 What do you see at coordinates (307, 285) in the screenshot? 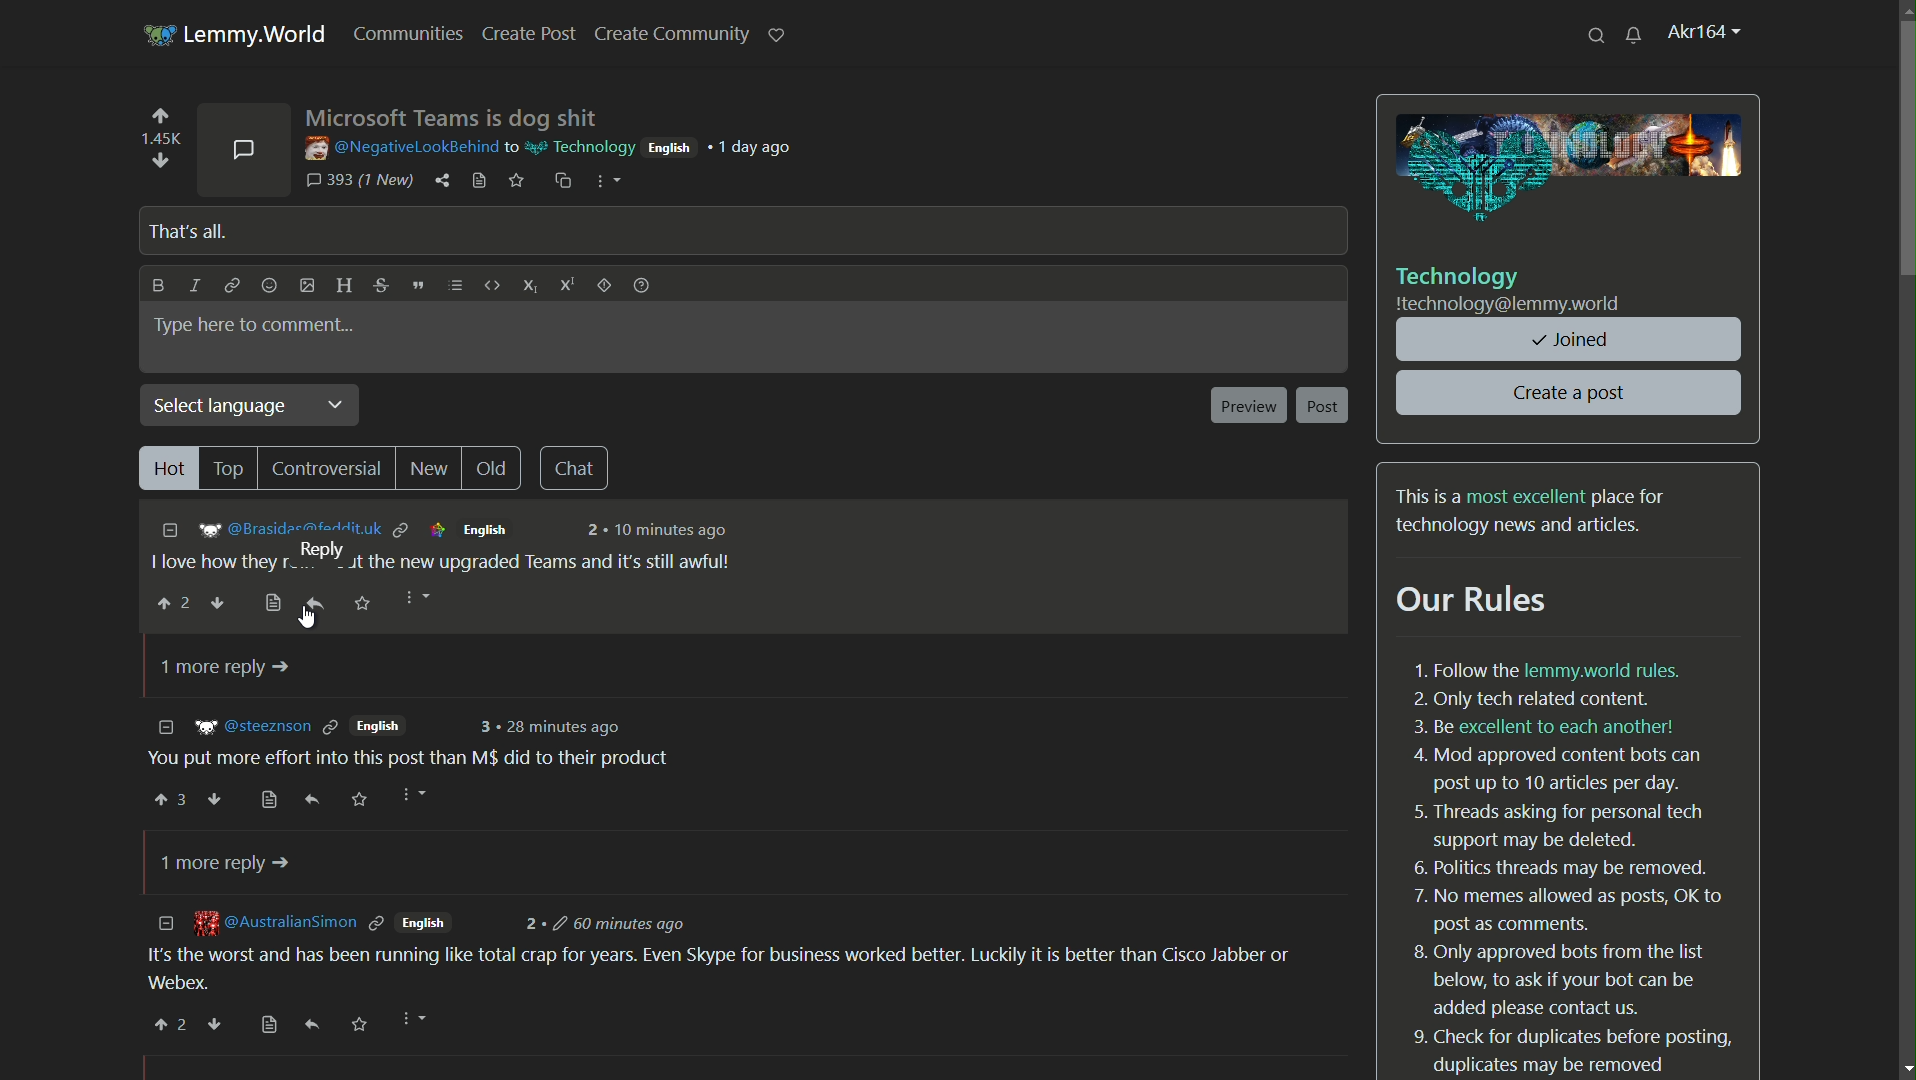
I see `add image` at bounding box center [307, 285].